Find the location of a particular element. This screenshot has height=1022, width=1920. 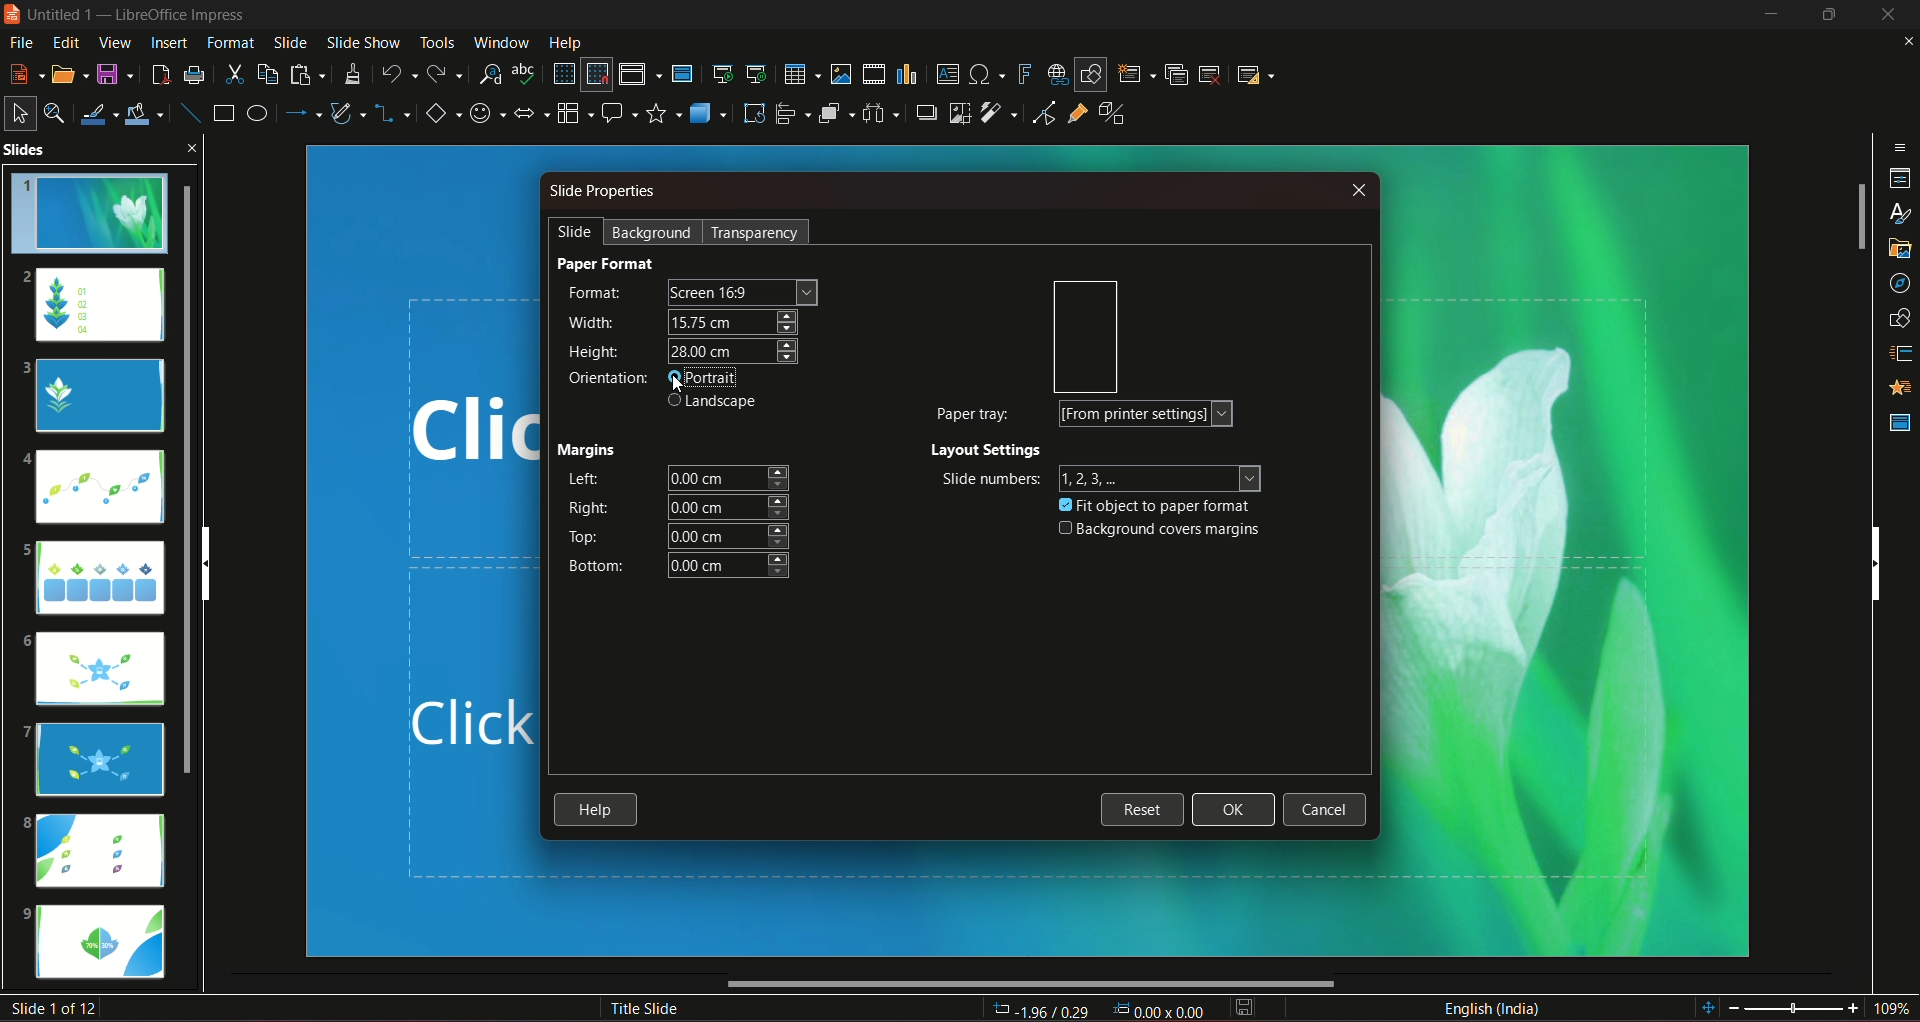

animation is located at coordinates (1895, 389).